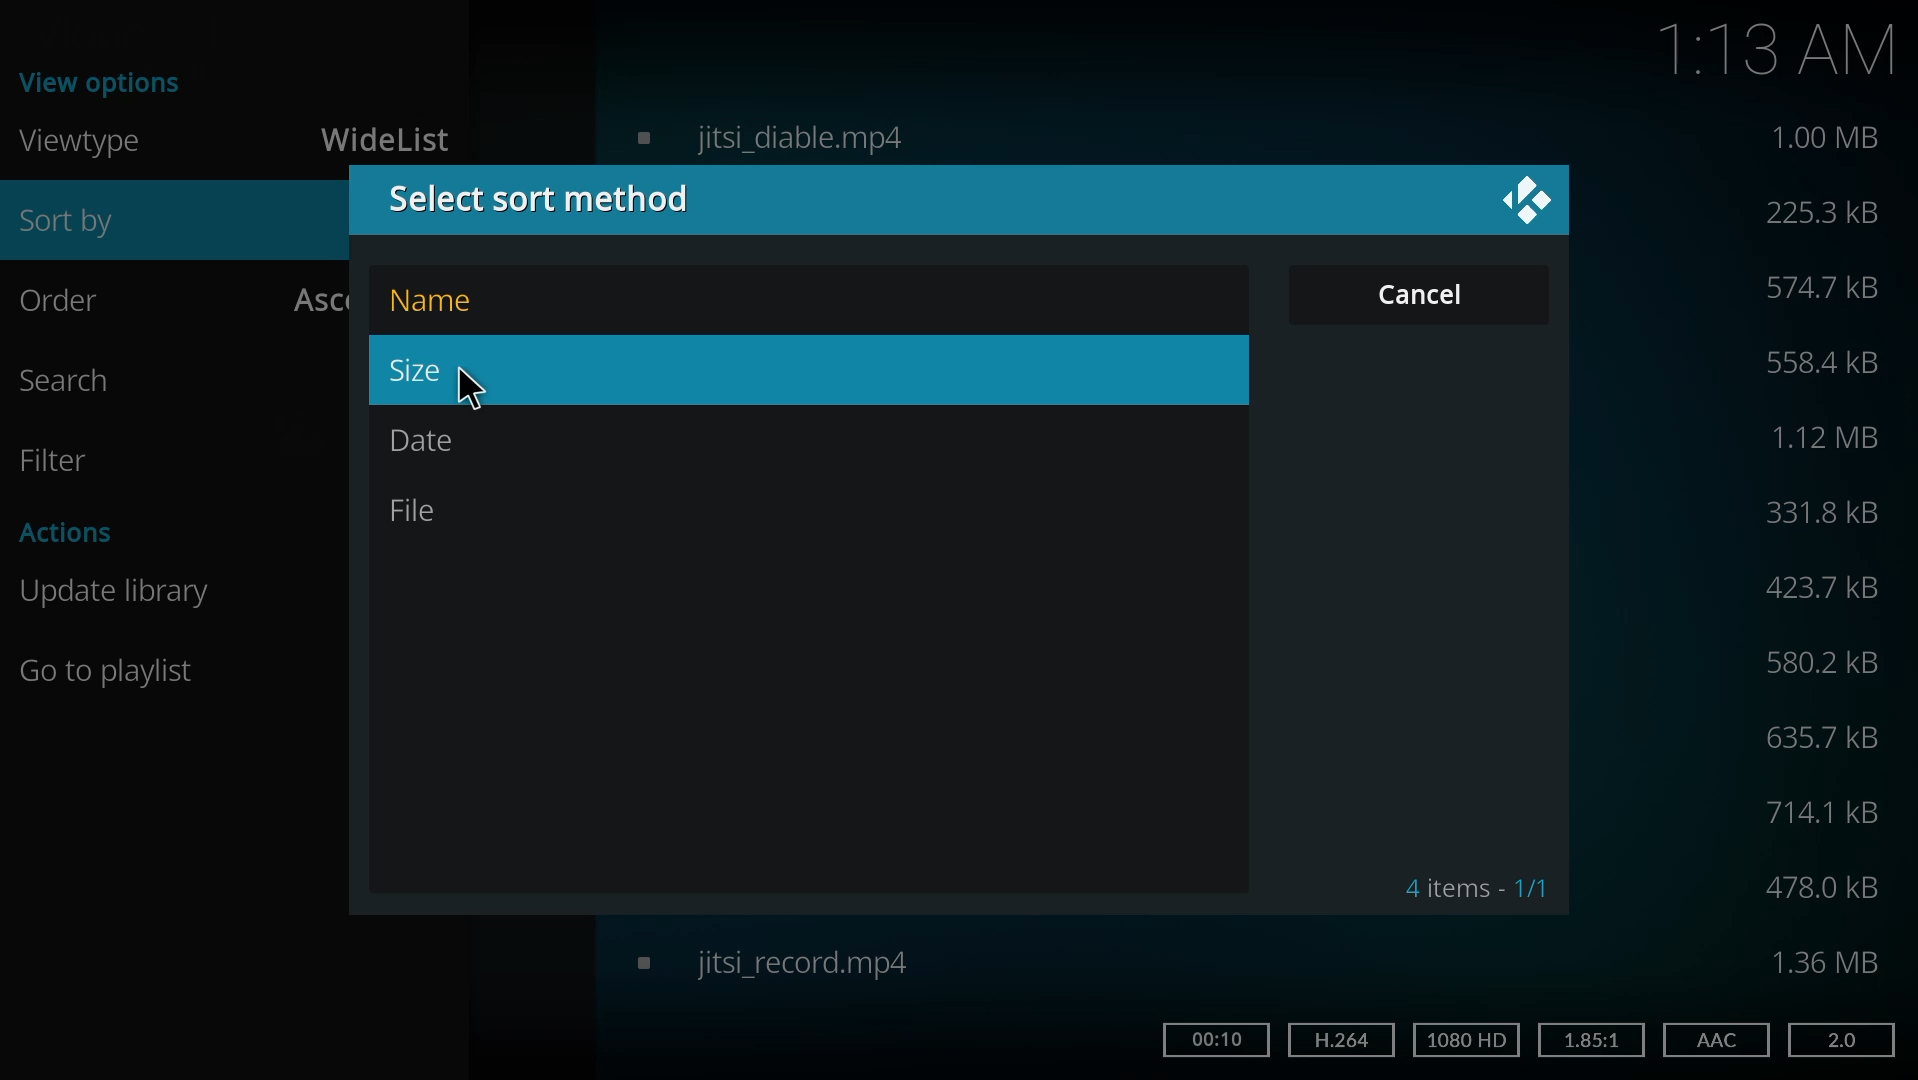 The image size is (1918, 1080). I want to click on sort by, so click(84, 224).